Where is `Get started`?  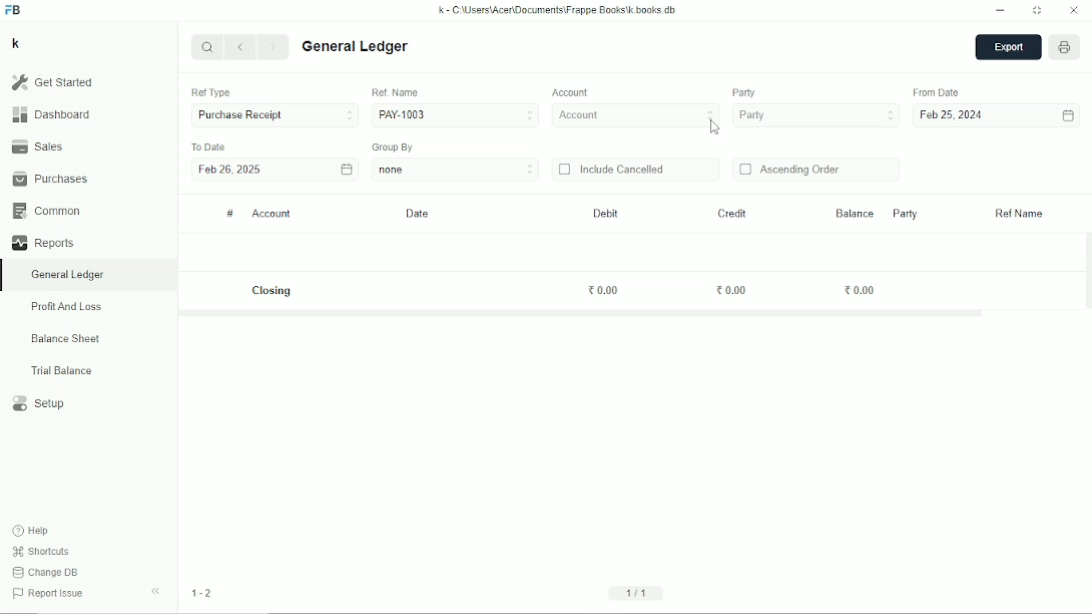
Get started is located at coordinates (52, 82).